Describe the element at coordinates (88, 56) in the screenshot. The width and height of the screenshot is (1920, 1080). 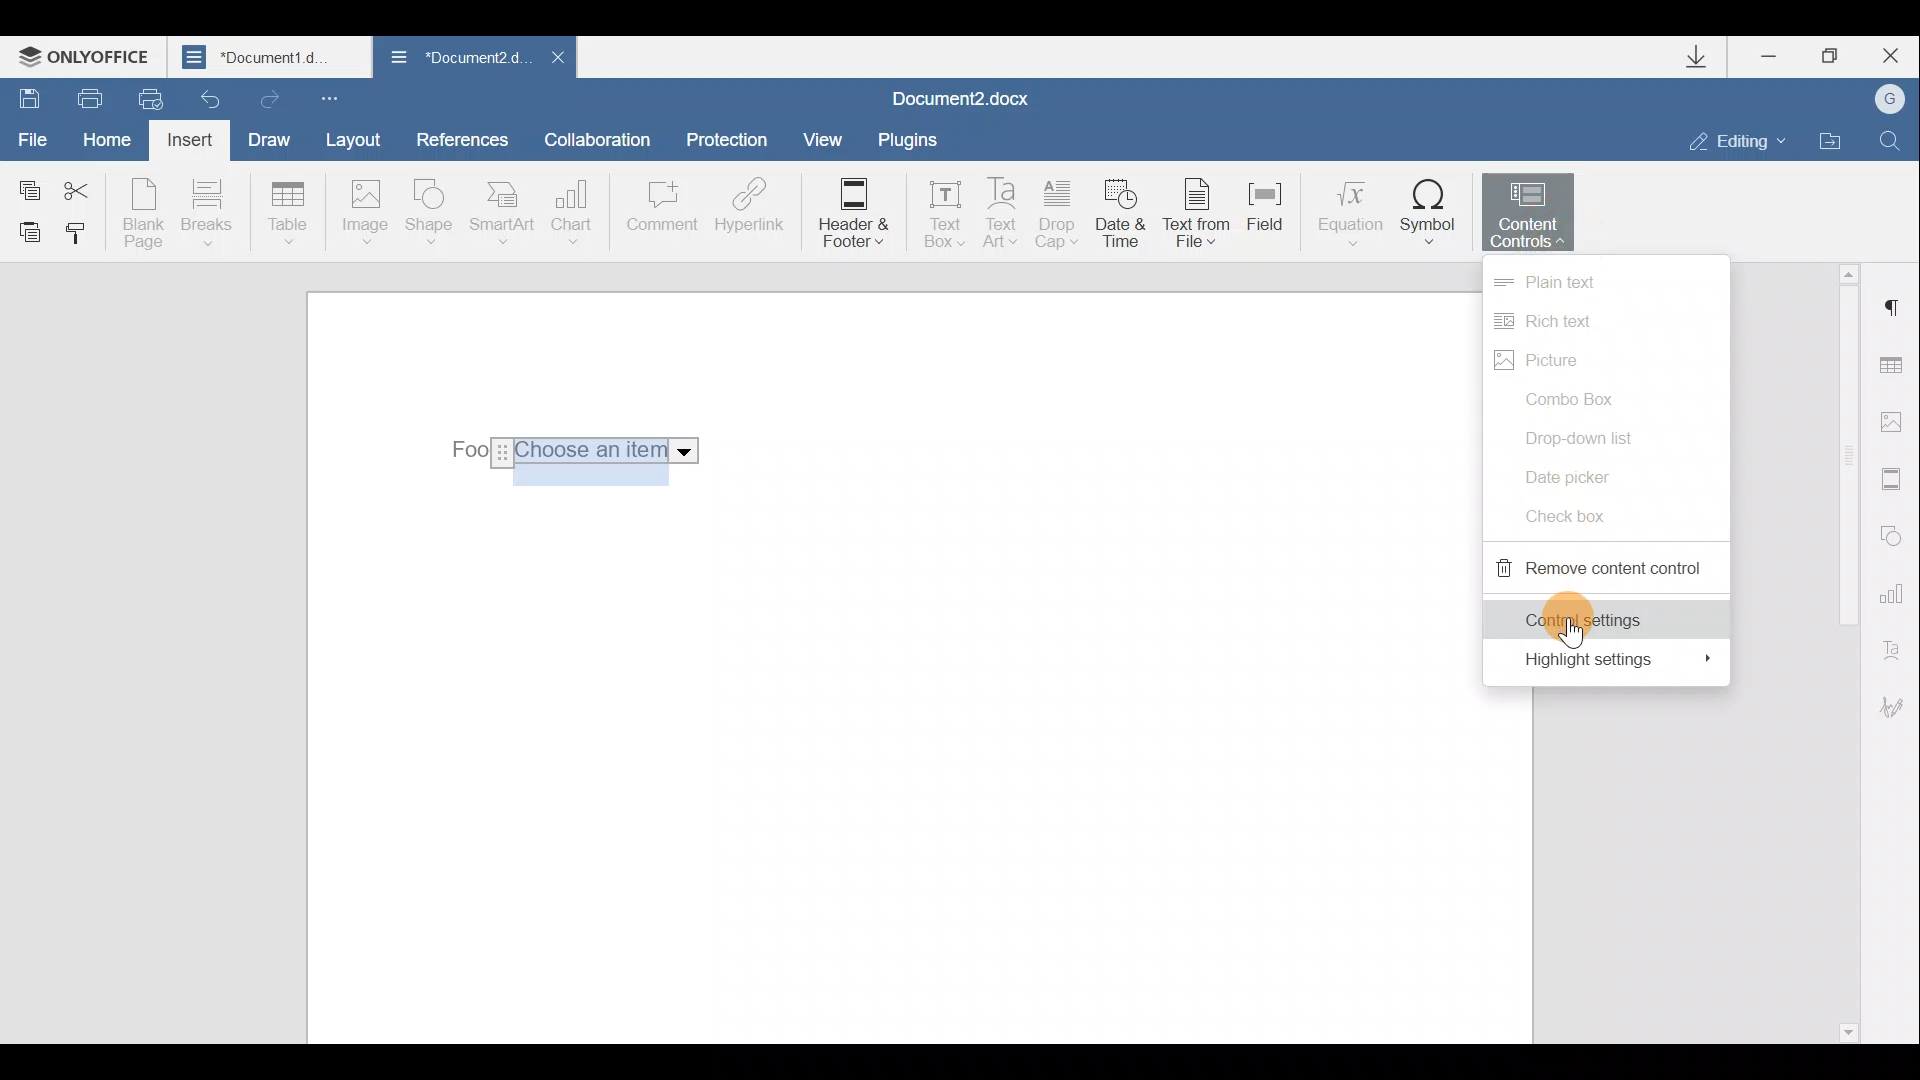
I see `ONLYOFFICE` at that location.